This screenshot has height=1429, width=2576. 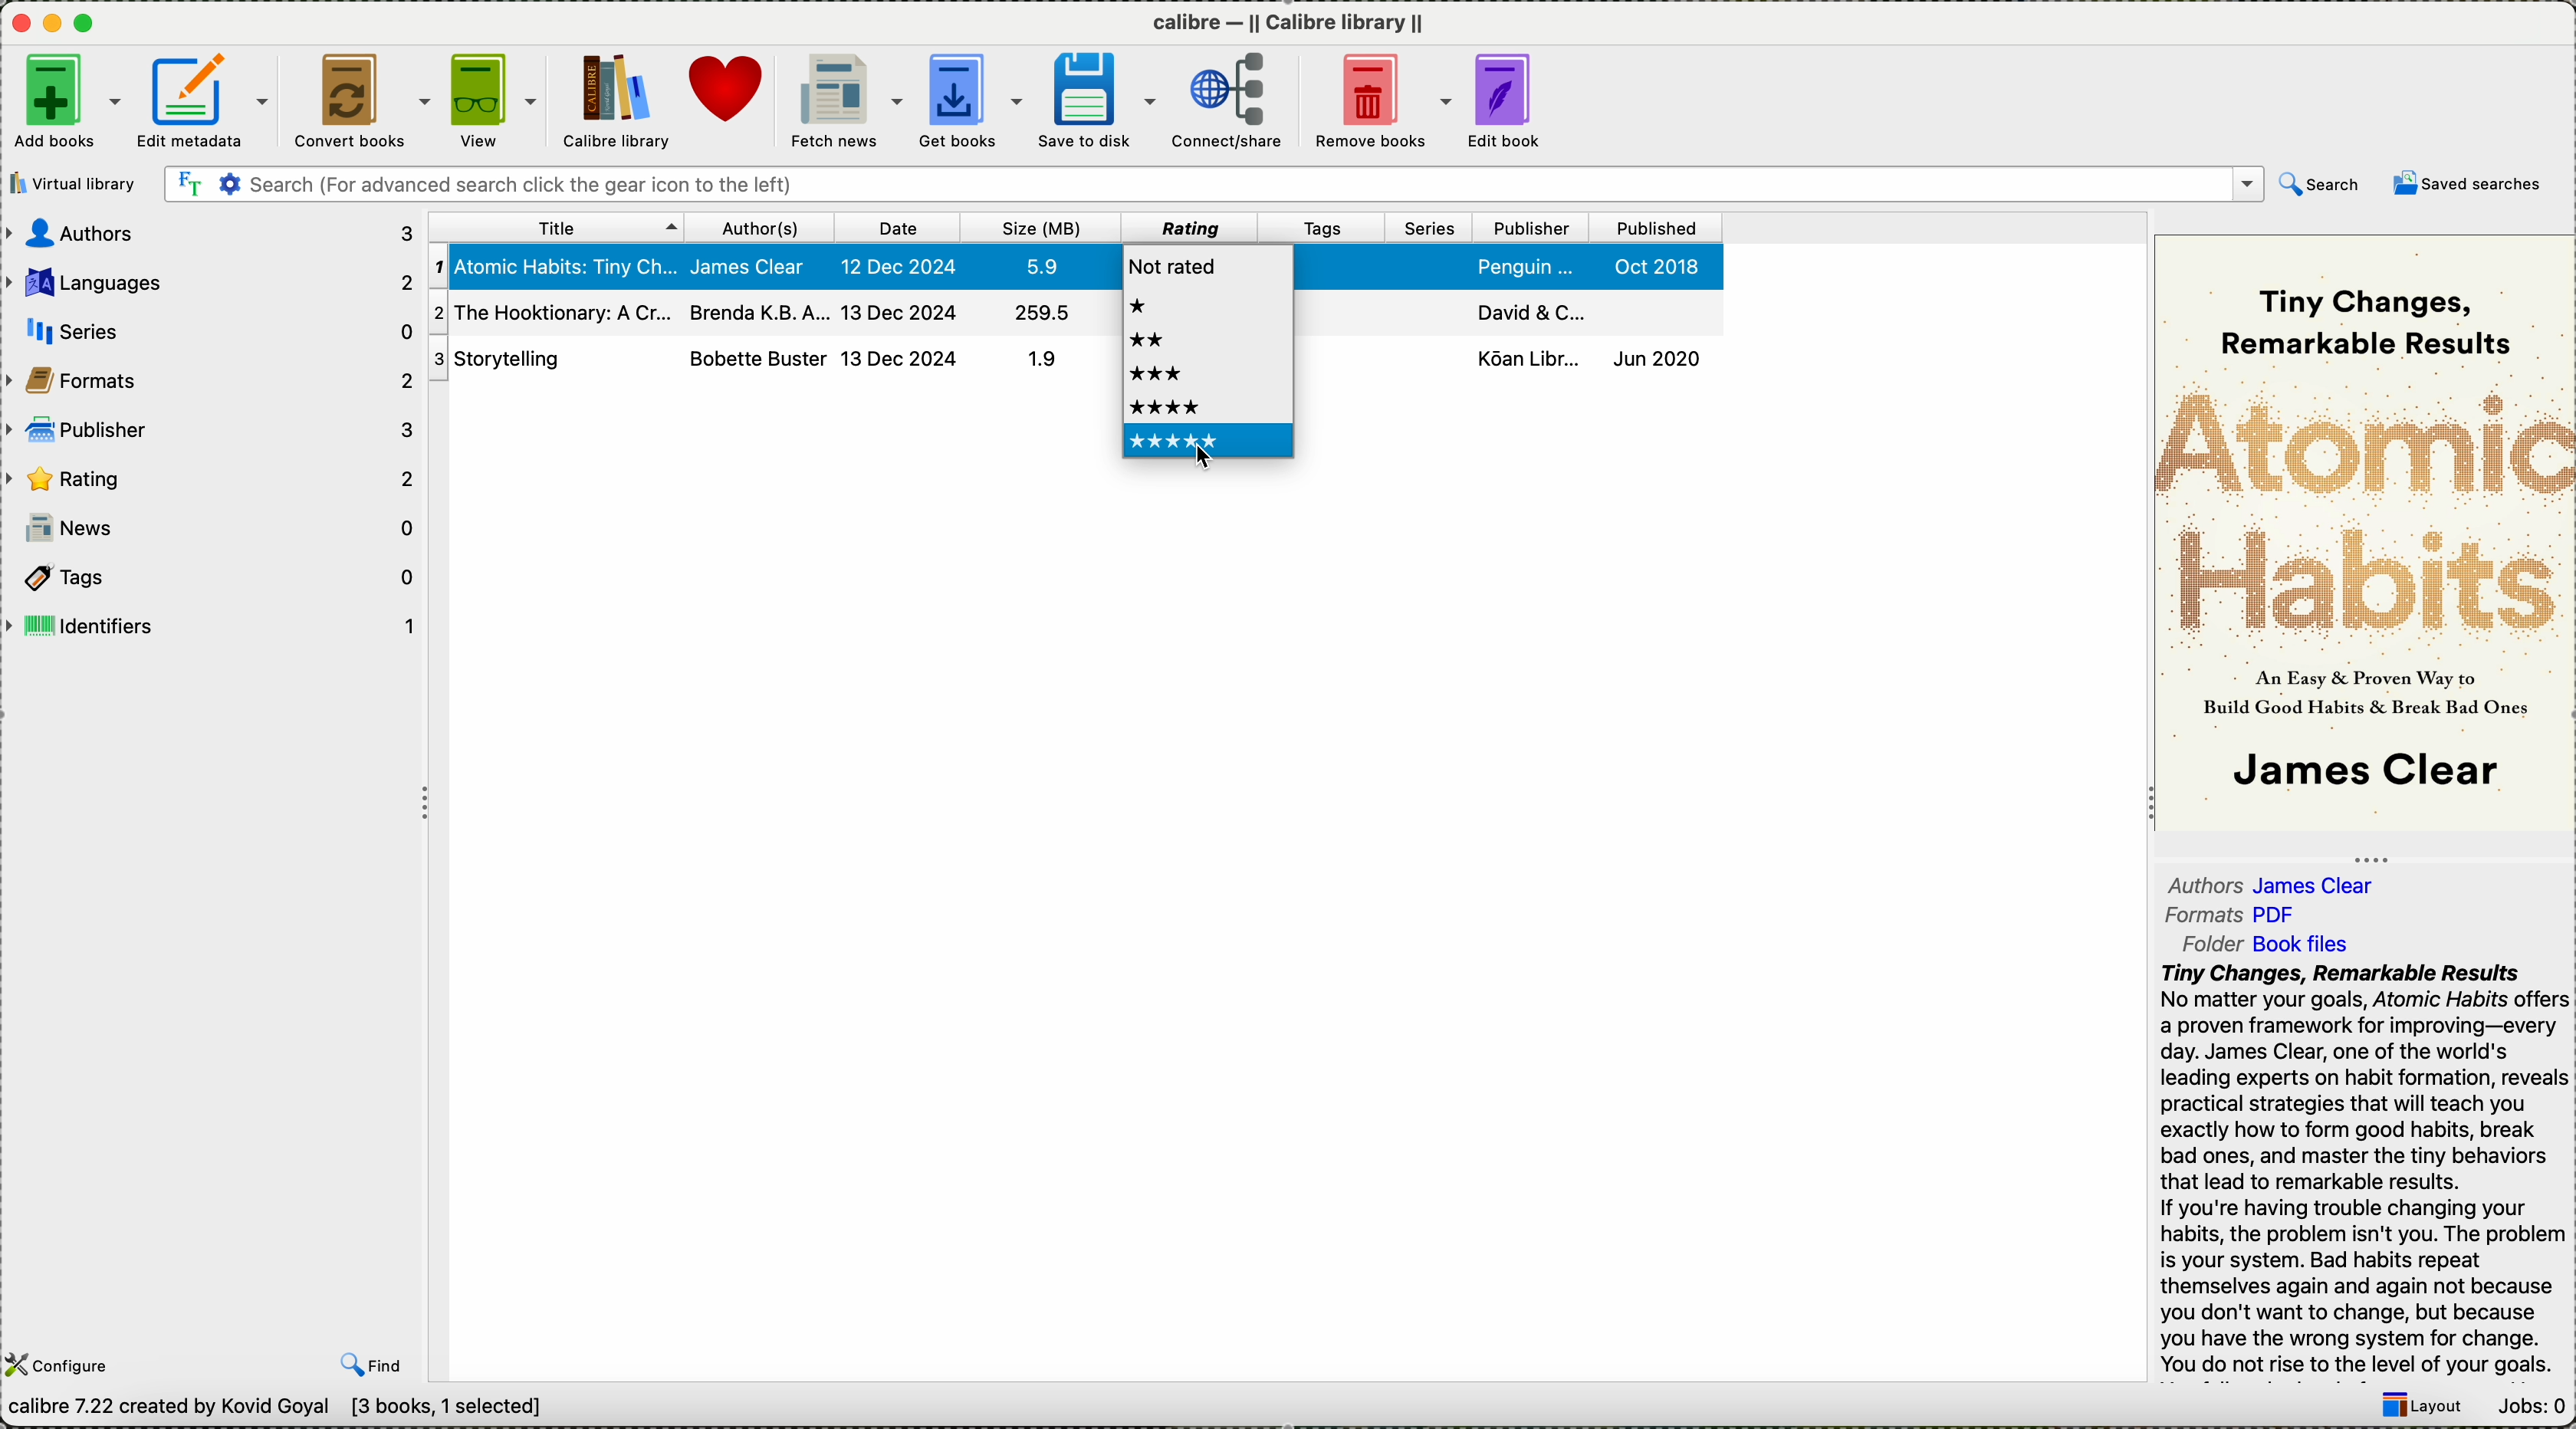 I want to click on two stars, so click(x=1149, y=340).